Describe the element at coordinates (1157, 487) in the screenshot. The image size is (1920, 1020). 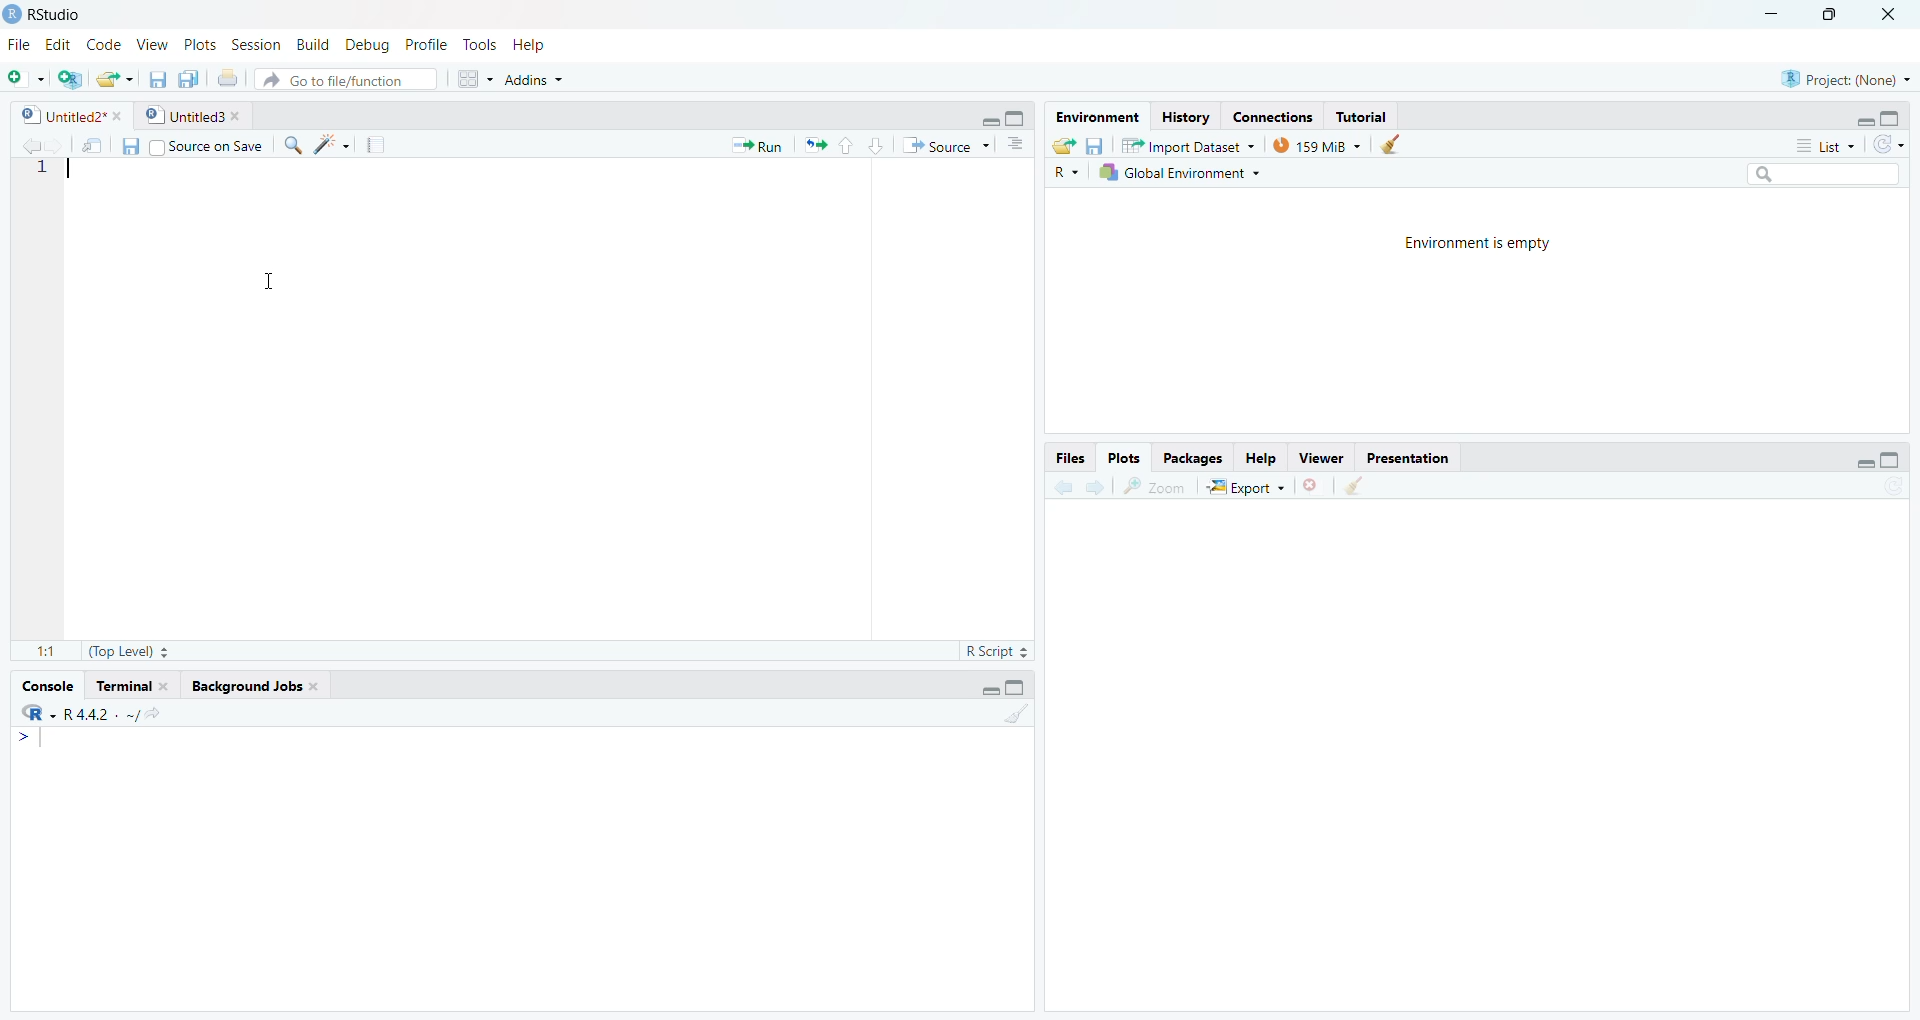
I see `Zoom` at that location.